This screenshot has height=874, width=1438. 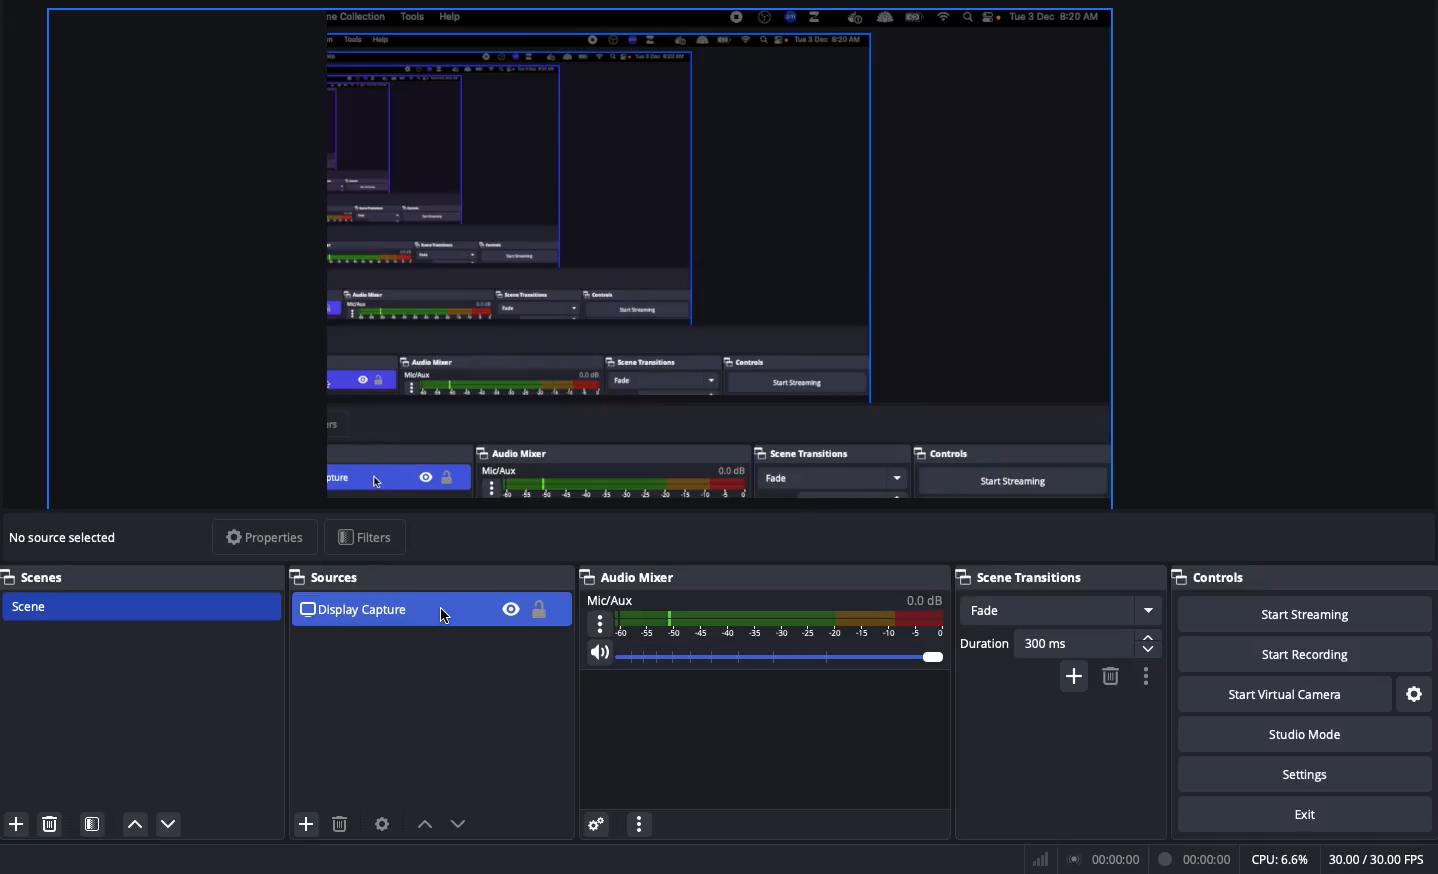 I want to click on Settings, so click(x=1312, y=776).